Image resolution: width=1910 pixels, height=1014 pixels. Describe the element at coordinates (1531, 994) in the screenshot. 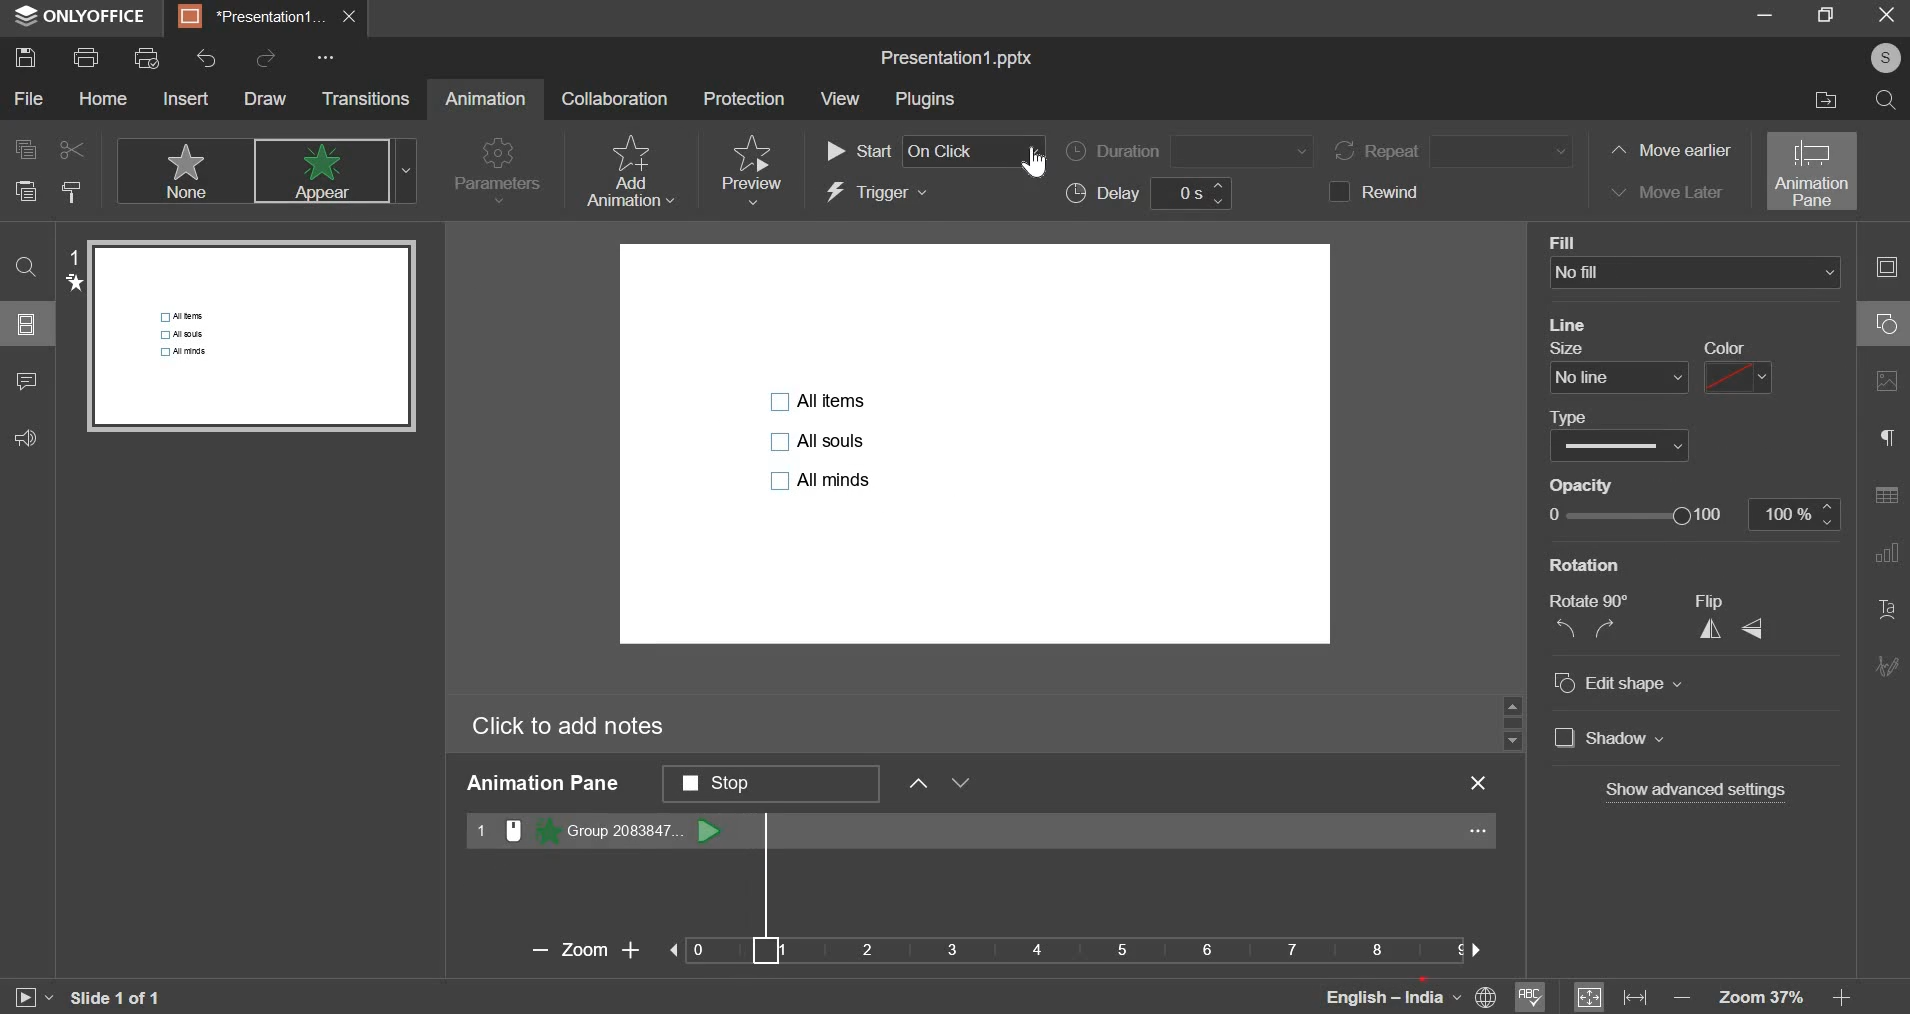

I see `spelling` at that location.